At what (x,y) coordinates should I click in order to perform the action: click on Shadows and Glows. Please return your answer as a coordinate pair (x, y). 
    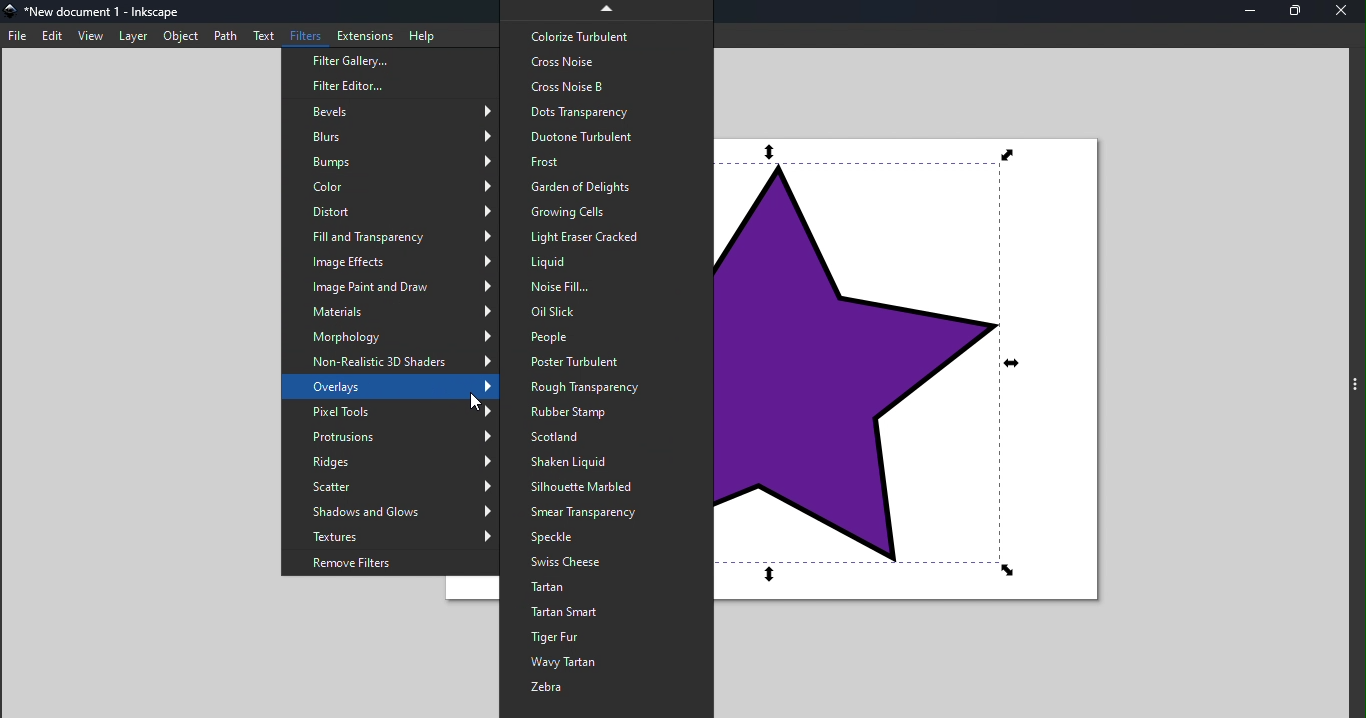
    Looking at the image, I should click on (387, 512).